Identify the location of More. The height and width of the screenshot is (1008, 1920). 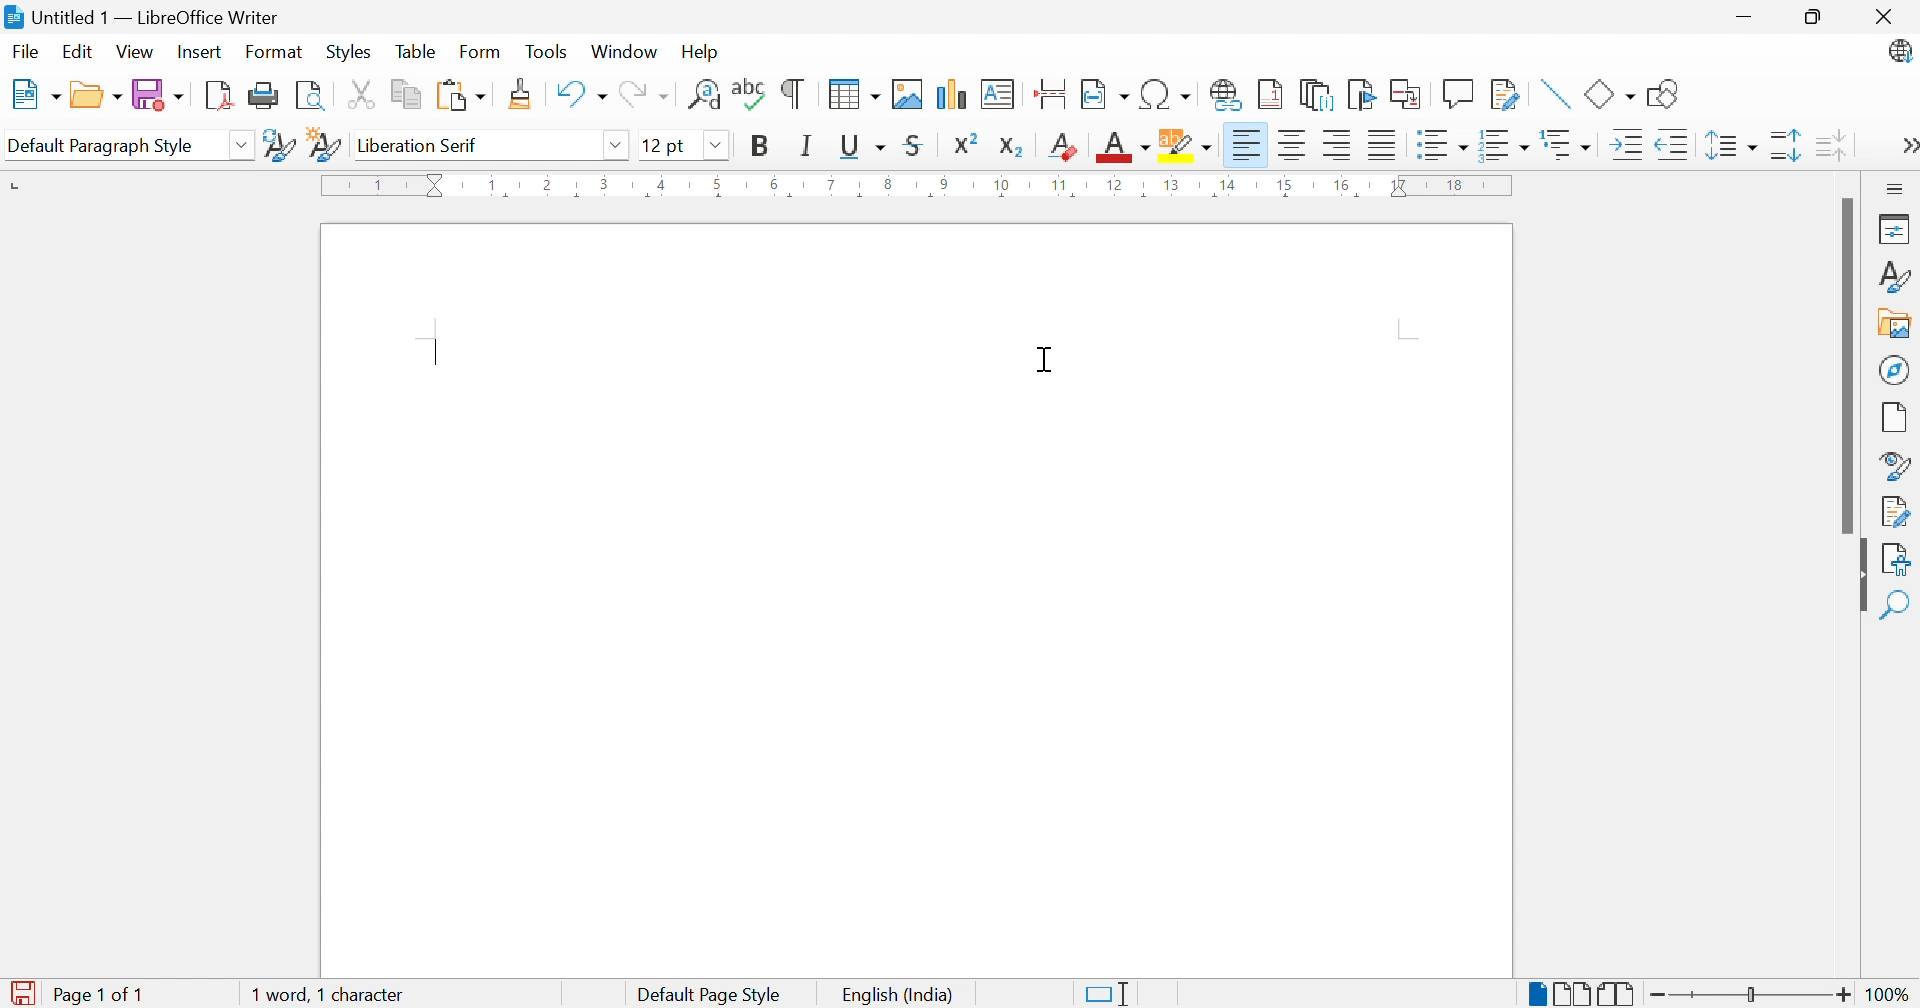
(1906, 145).